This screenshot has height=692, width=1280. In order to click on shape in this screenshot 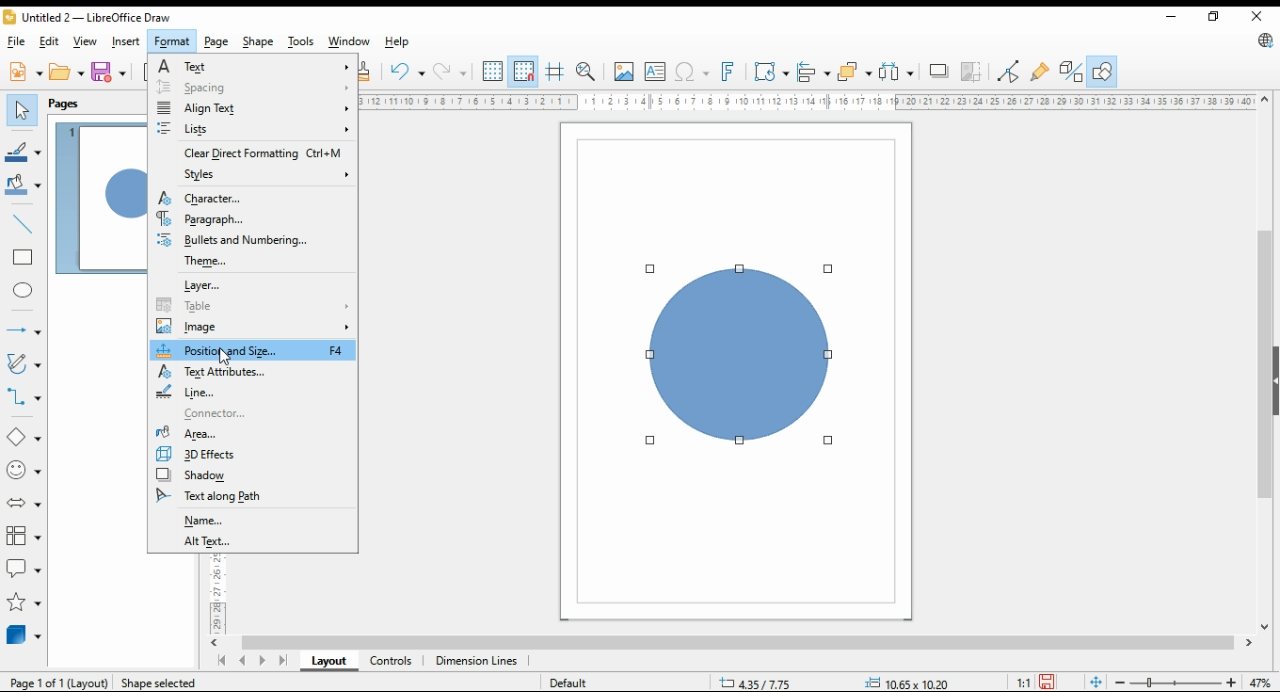, I will do `click(258, 42)`.